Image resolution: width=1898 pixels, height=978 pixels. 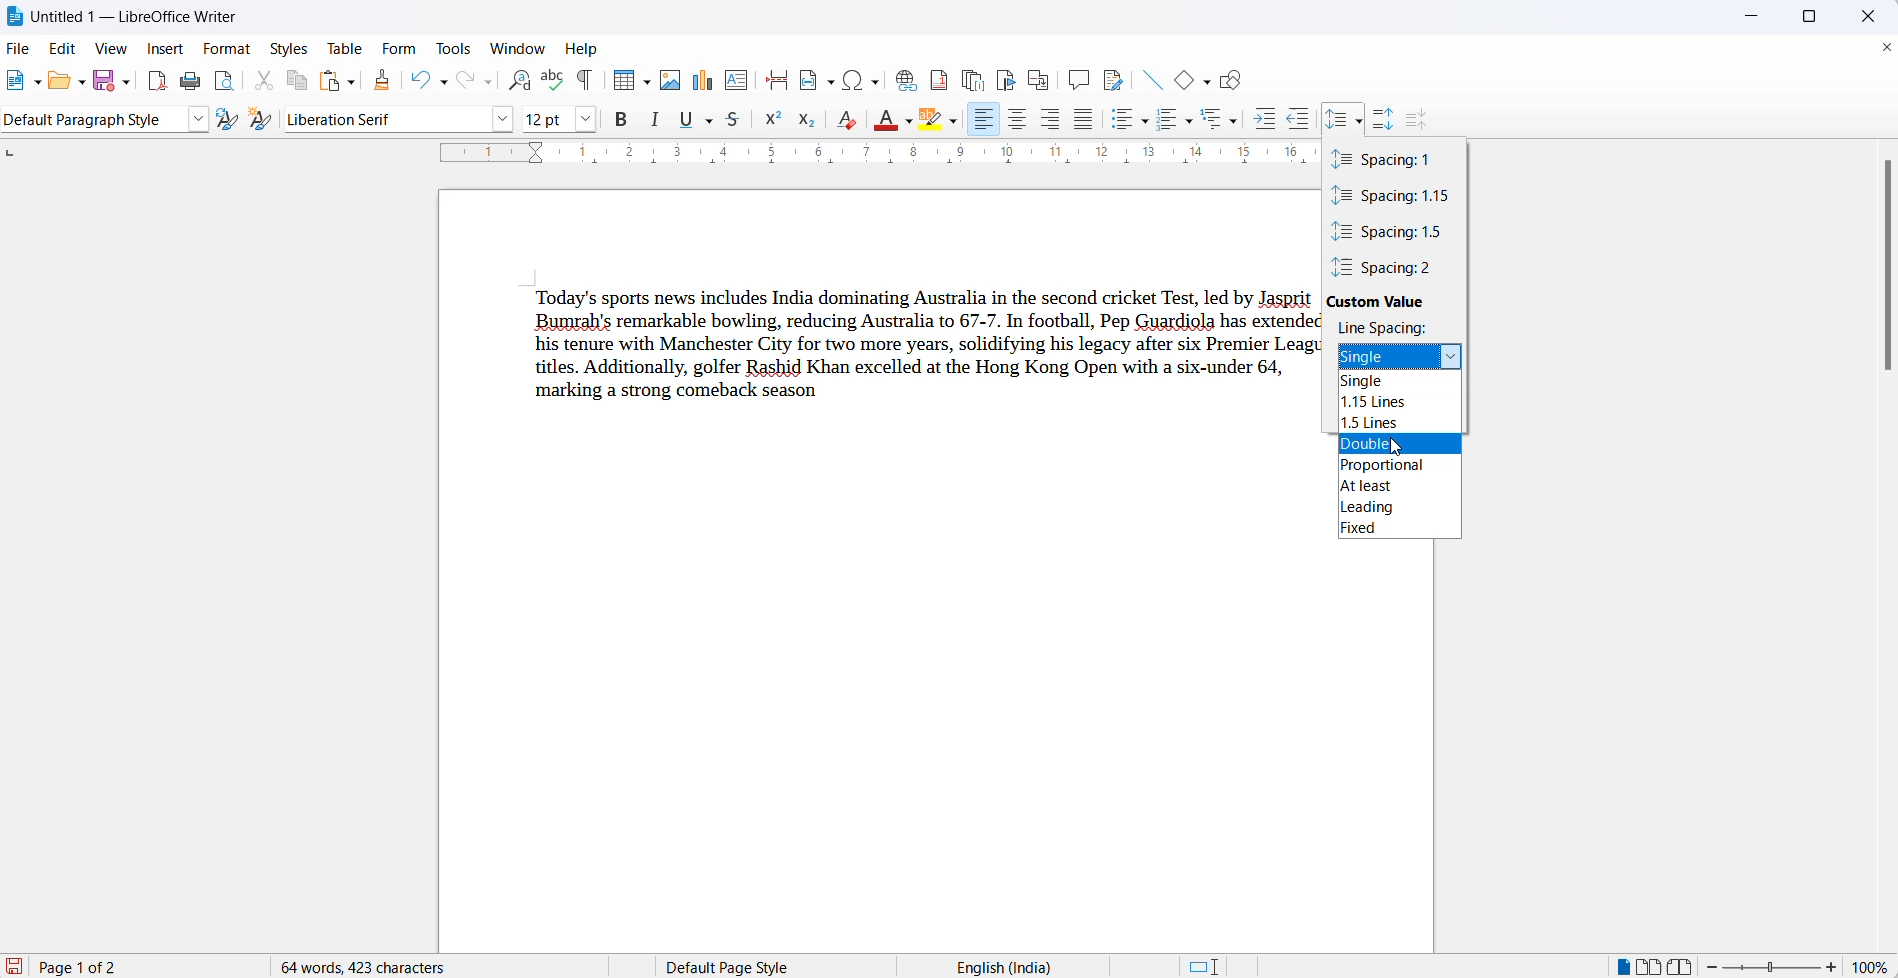 What do you see at coordinates (911, 122) in the screenshot?
I see `fill color options` at bounding box center [911, 122].